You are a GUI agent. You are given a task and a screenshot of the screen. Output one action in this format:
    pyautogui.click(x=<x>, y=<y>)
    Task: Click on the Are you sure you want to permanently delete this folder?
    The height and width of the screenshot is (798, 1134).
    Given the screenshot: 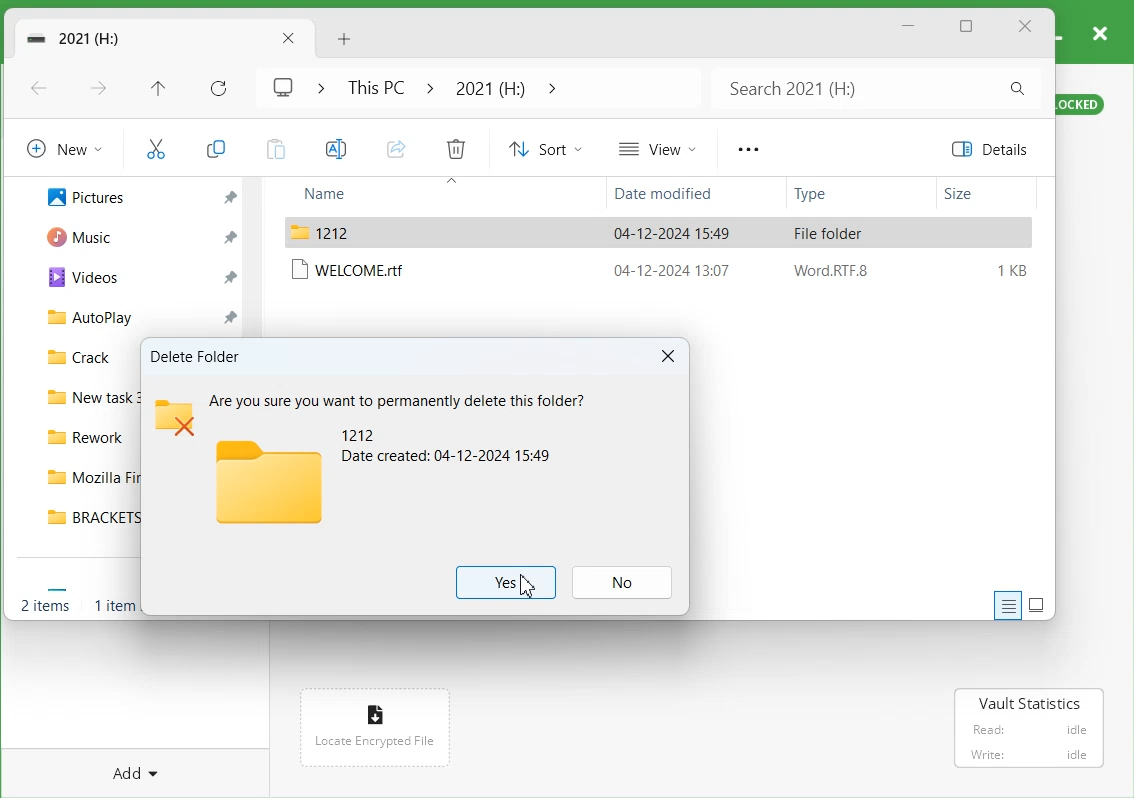 What is the action you would take?
    pyautogui.click(x=398, y=397)
    